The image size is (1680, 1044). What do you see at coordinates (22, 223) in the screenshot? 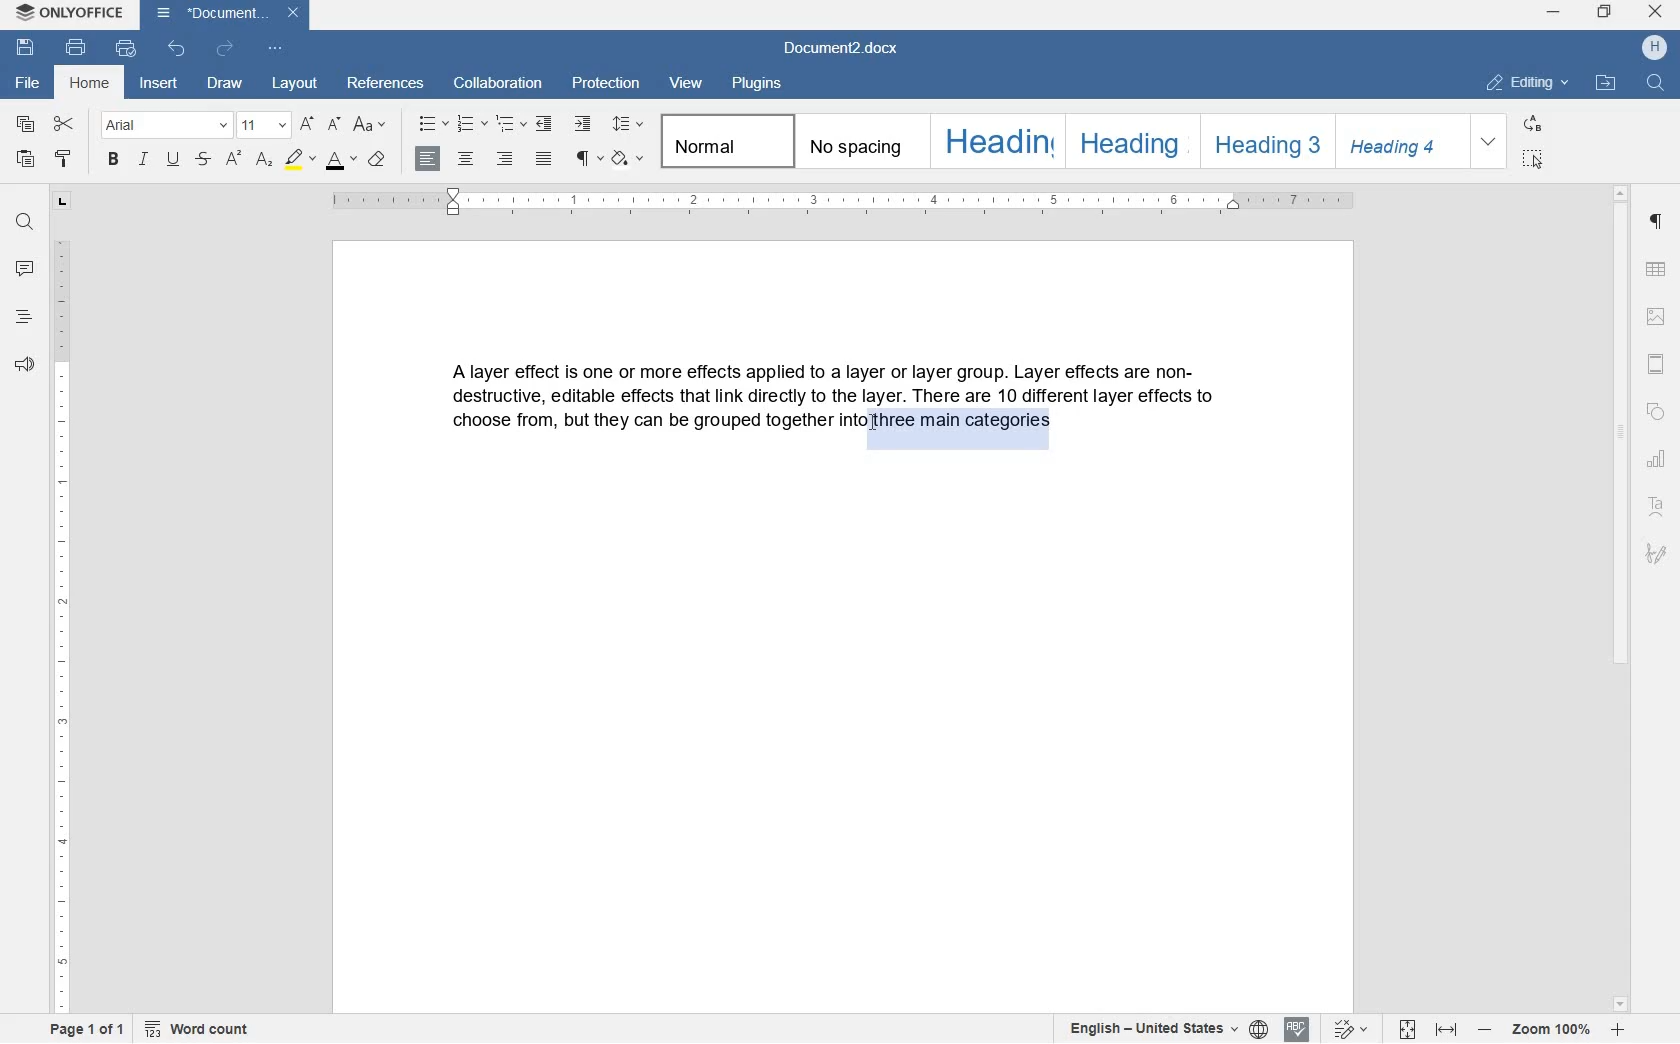
I see `find` at bounding box center [22, 223].